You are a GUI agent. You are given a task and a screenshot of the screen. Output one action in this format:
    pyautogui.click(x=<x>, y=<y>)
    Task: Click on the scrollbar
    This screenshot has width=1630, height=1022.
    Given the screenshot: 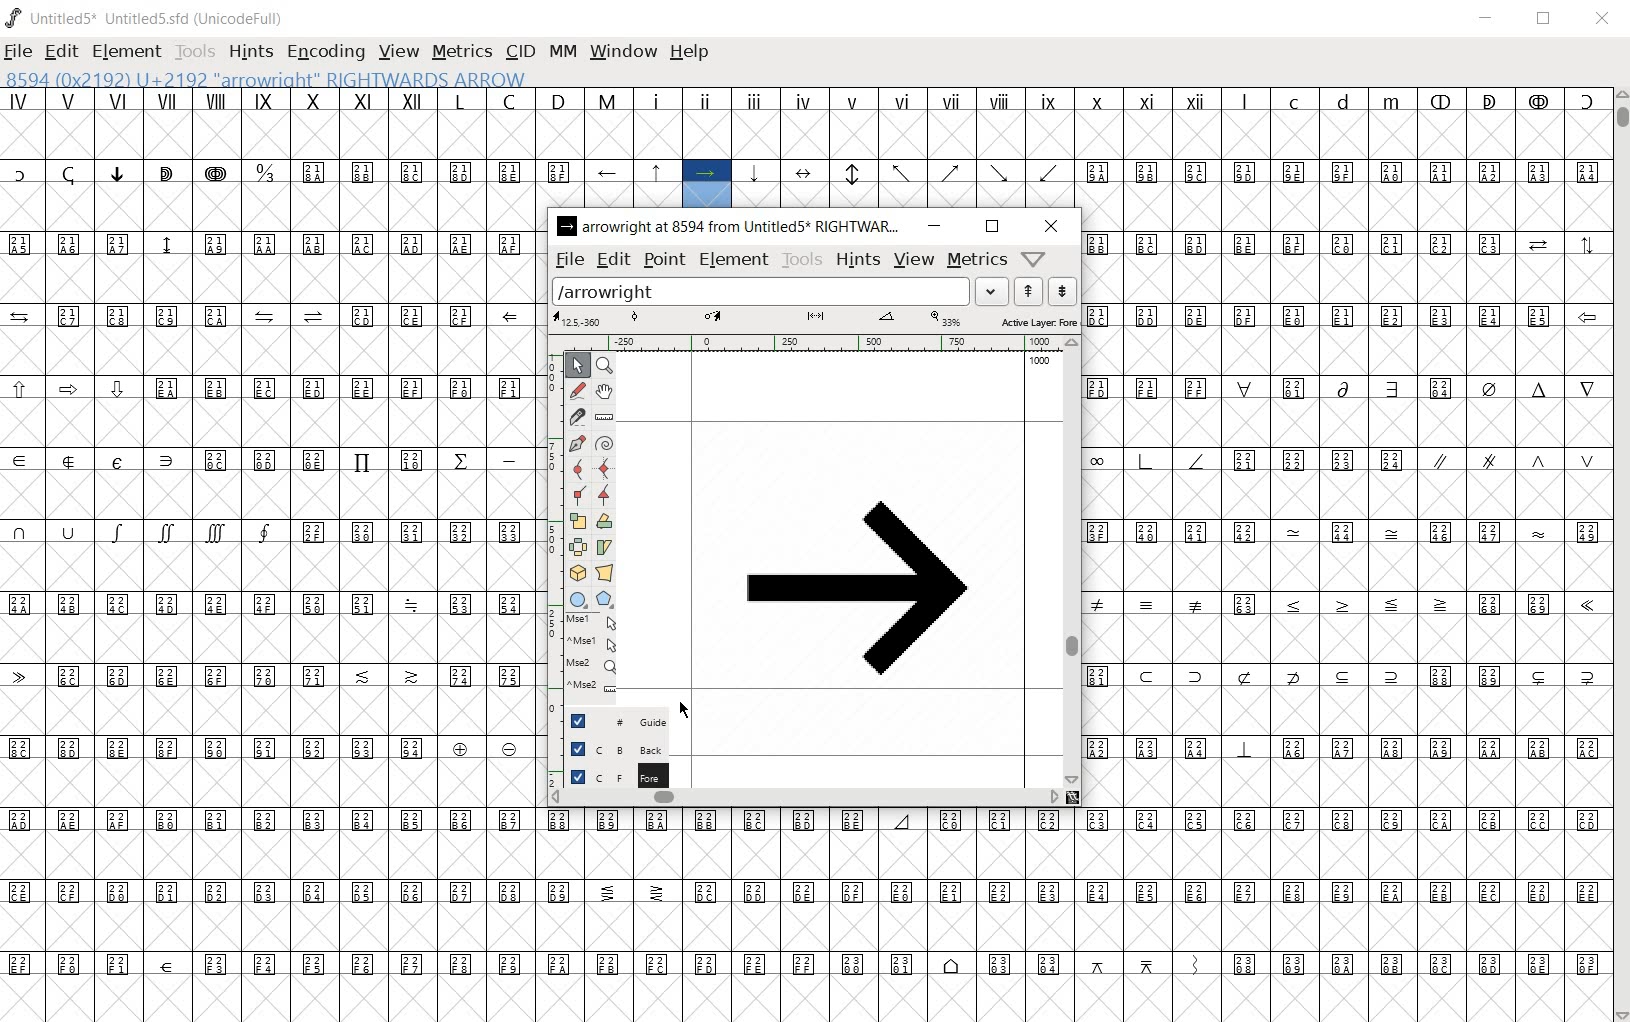 What is the action you would take?
    pyautogui.click(x=1072, y=561)
    